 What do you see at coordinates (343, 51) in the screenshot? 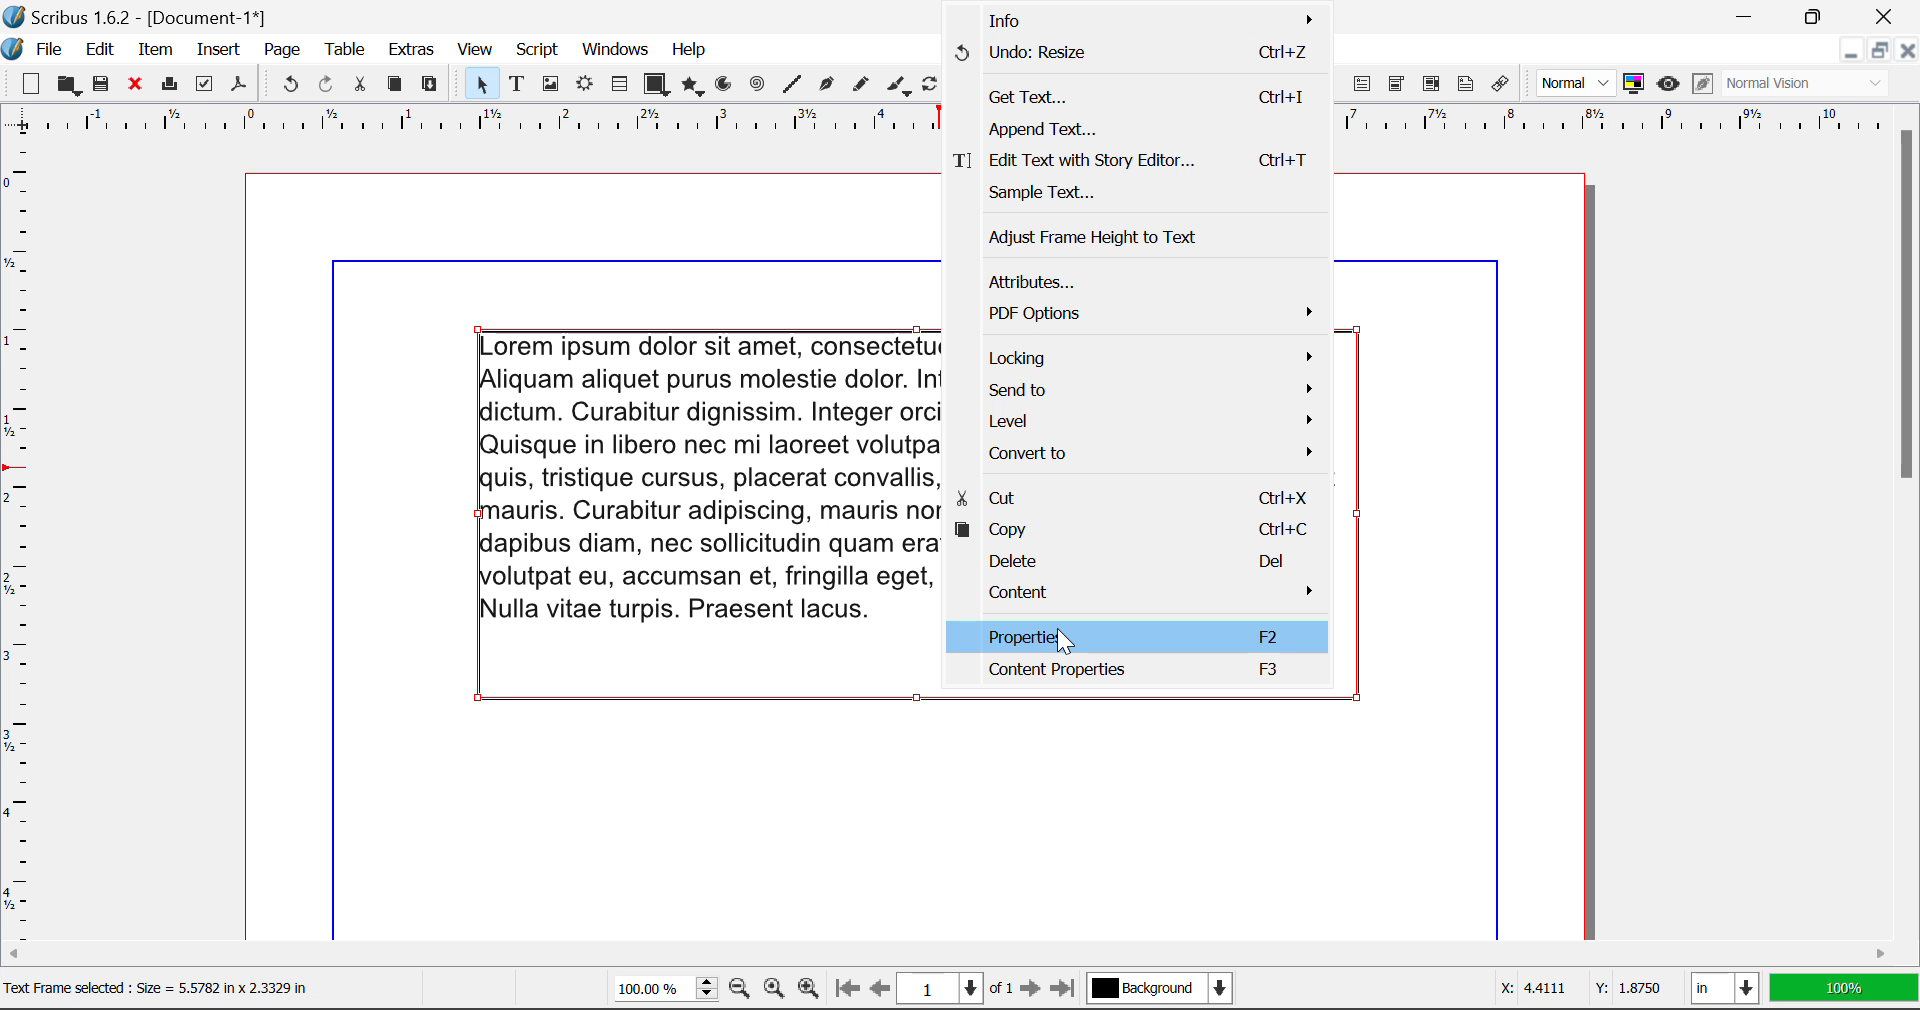
I see `Table` at bounding box center [343, 51].